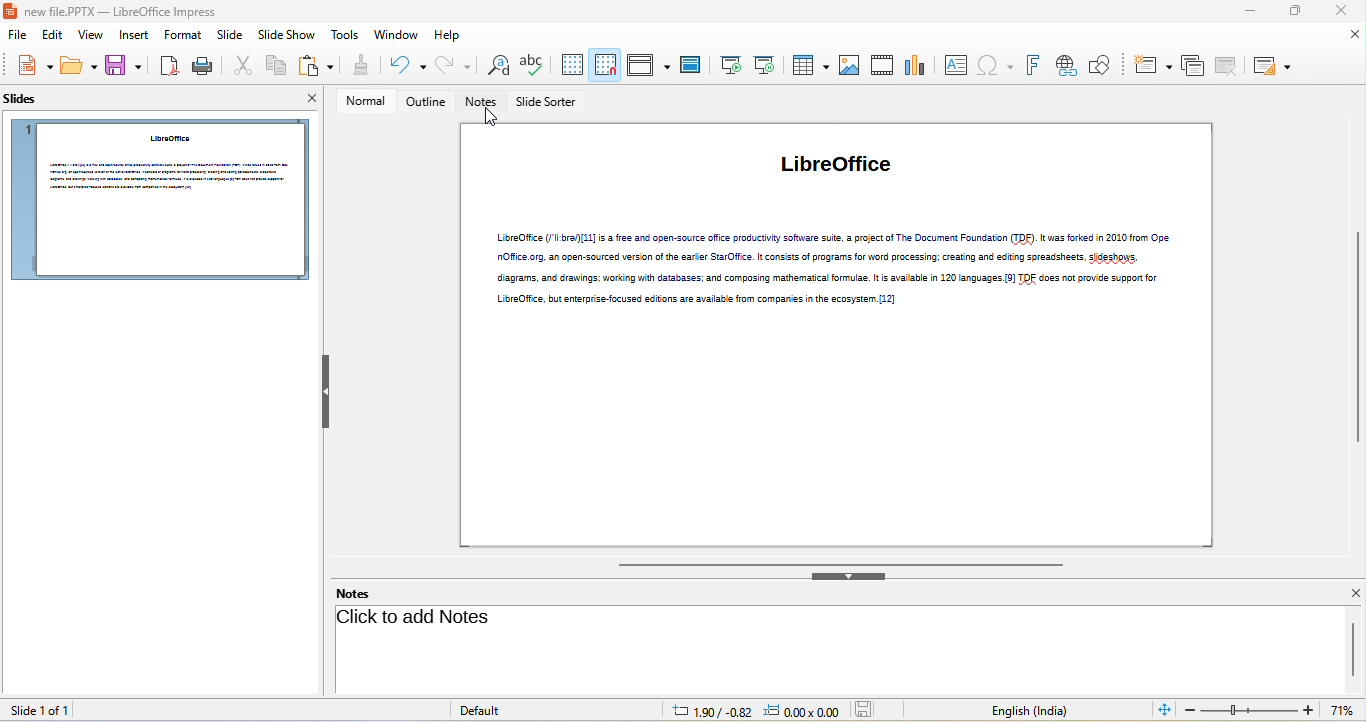 The height and width of the screenshot is (722, 1366). I want to click on cursor, so click(491, 118).